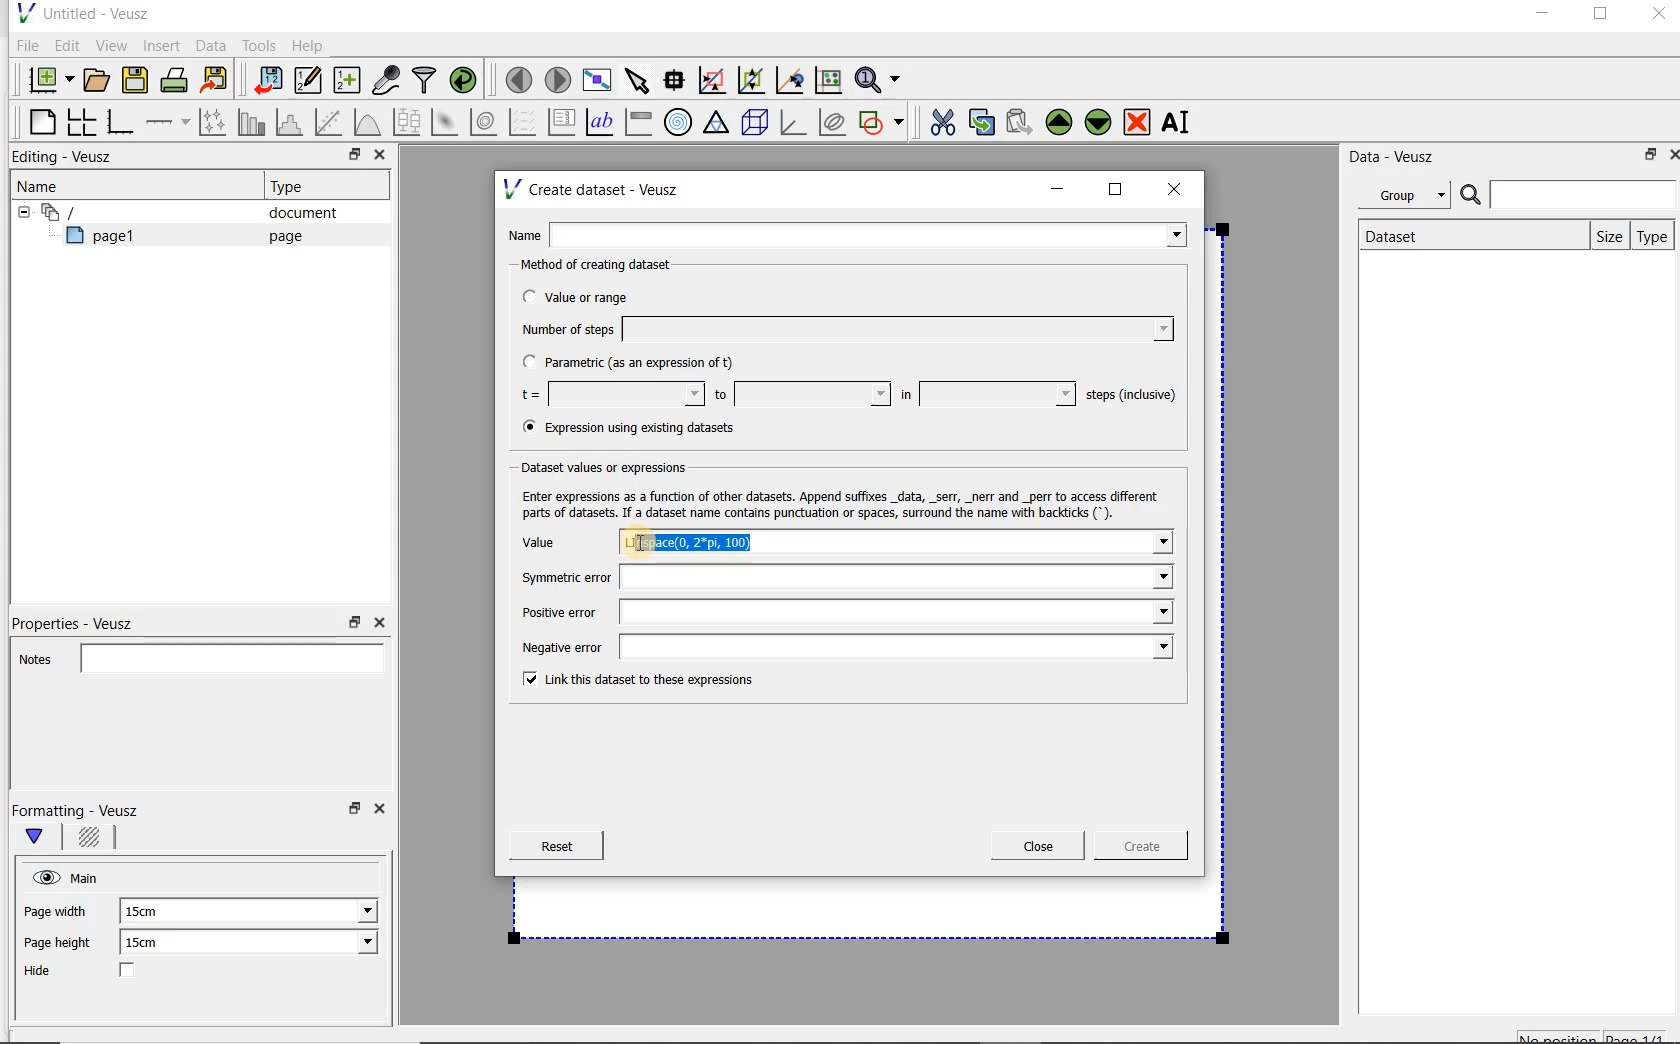 The image size is (1680, 1044). What do you see at coordinates (178, 79) in the screenshot?
I see `print the document` at bounding box center [178, 79].